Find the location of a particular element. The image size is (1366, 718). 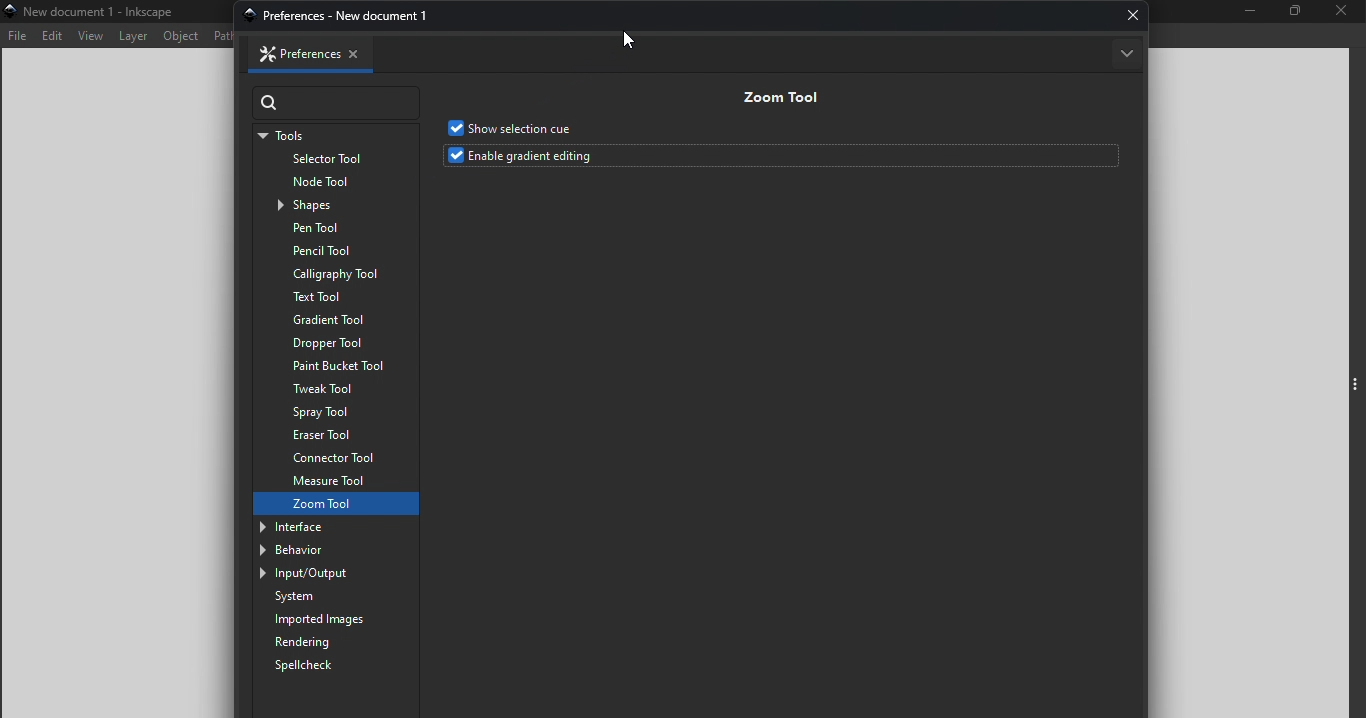

Close is located at coordinates (357, 55).